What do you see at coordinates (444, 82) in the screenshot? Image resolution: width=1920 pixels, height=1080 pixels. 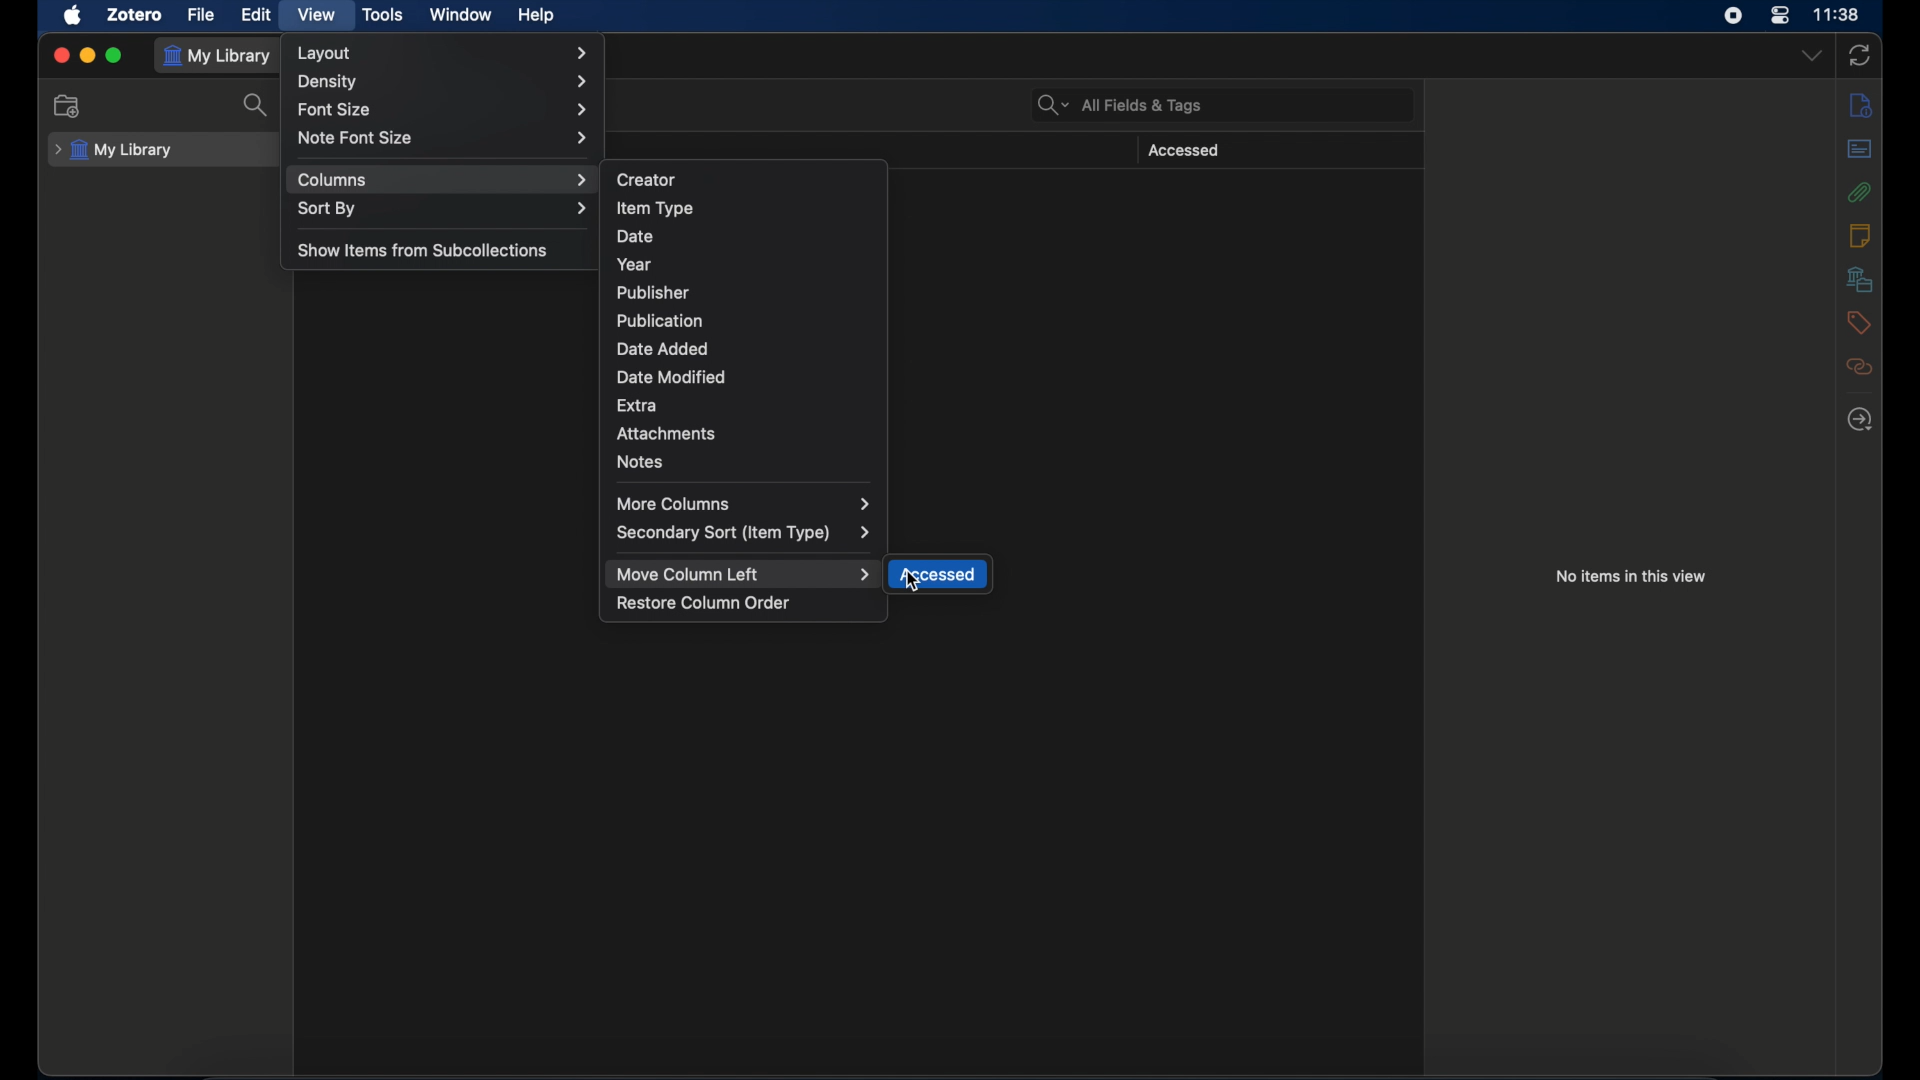 I see `density` at bounding box center [444, 82].